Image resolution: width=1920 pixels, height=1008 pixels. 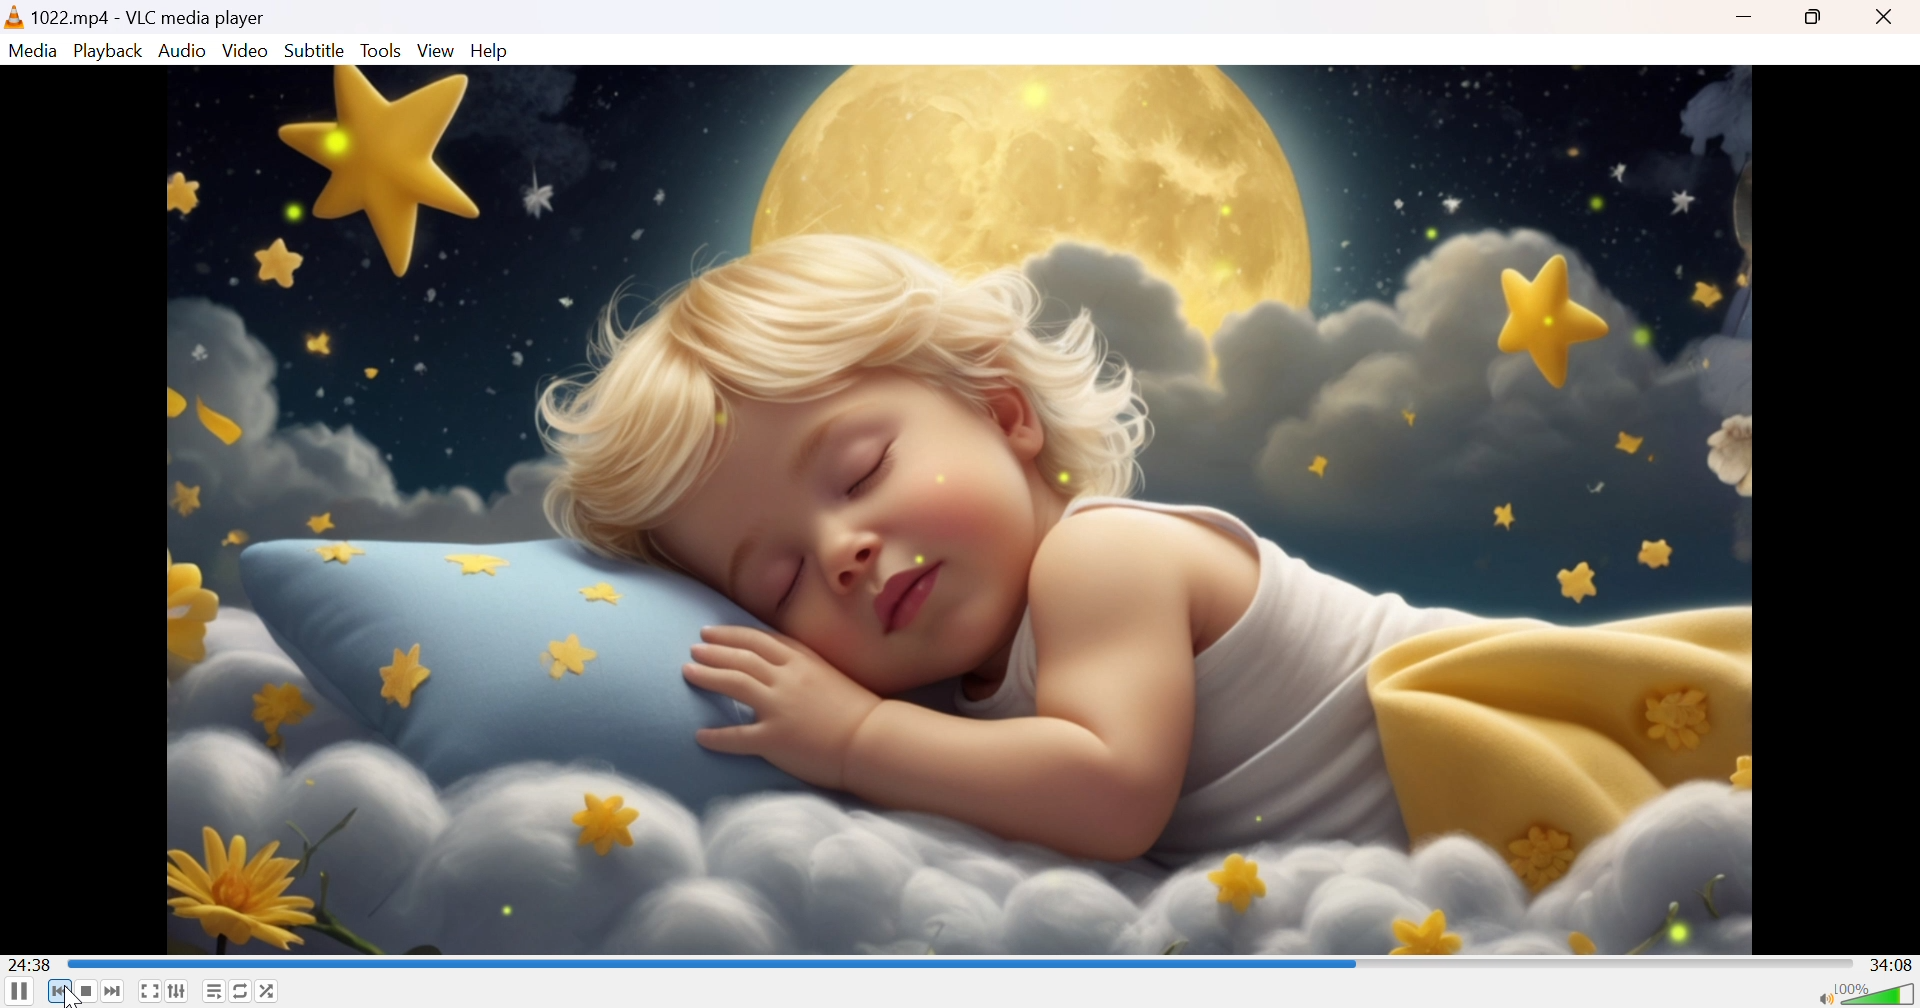 I want to click on Previous media in the playlist, skip backward when held, so click(x=59, y=992).